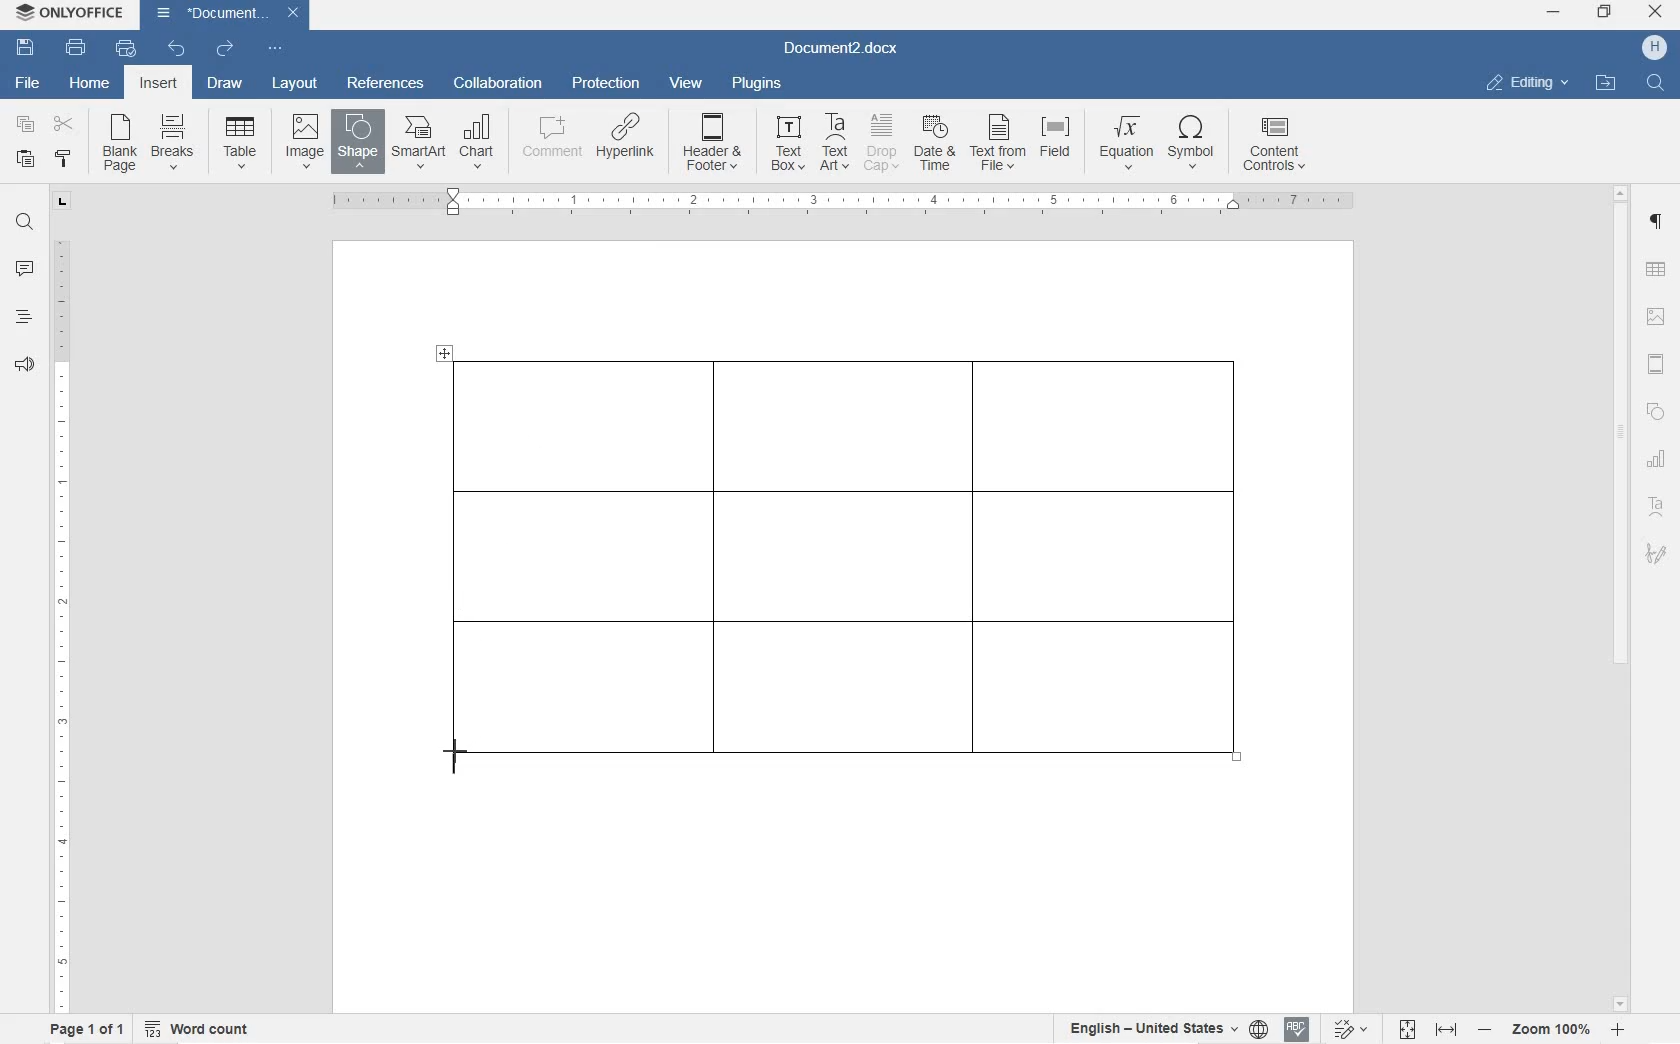 Image resolution: width=1680 pixels, height=1044 pixels. I want to click on file, so click(31, 85).